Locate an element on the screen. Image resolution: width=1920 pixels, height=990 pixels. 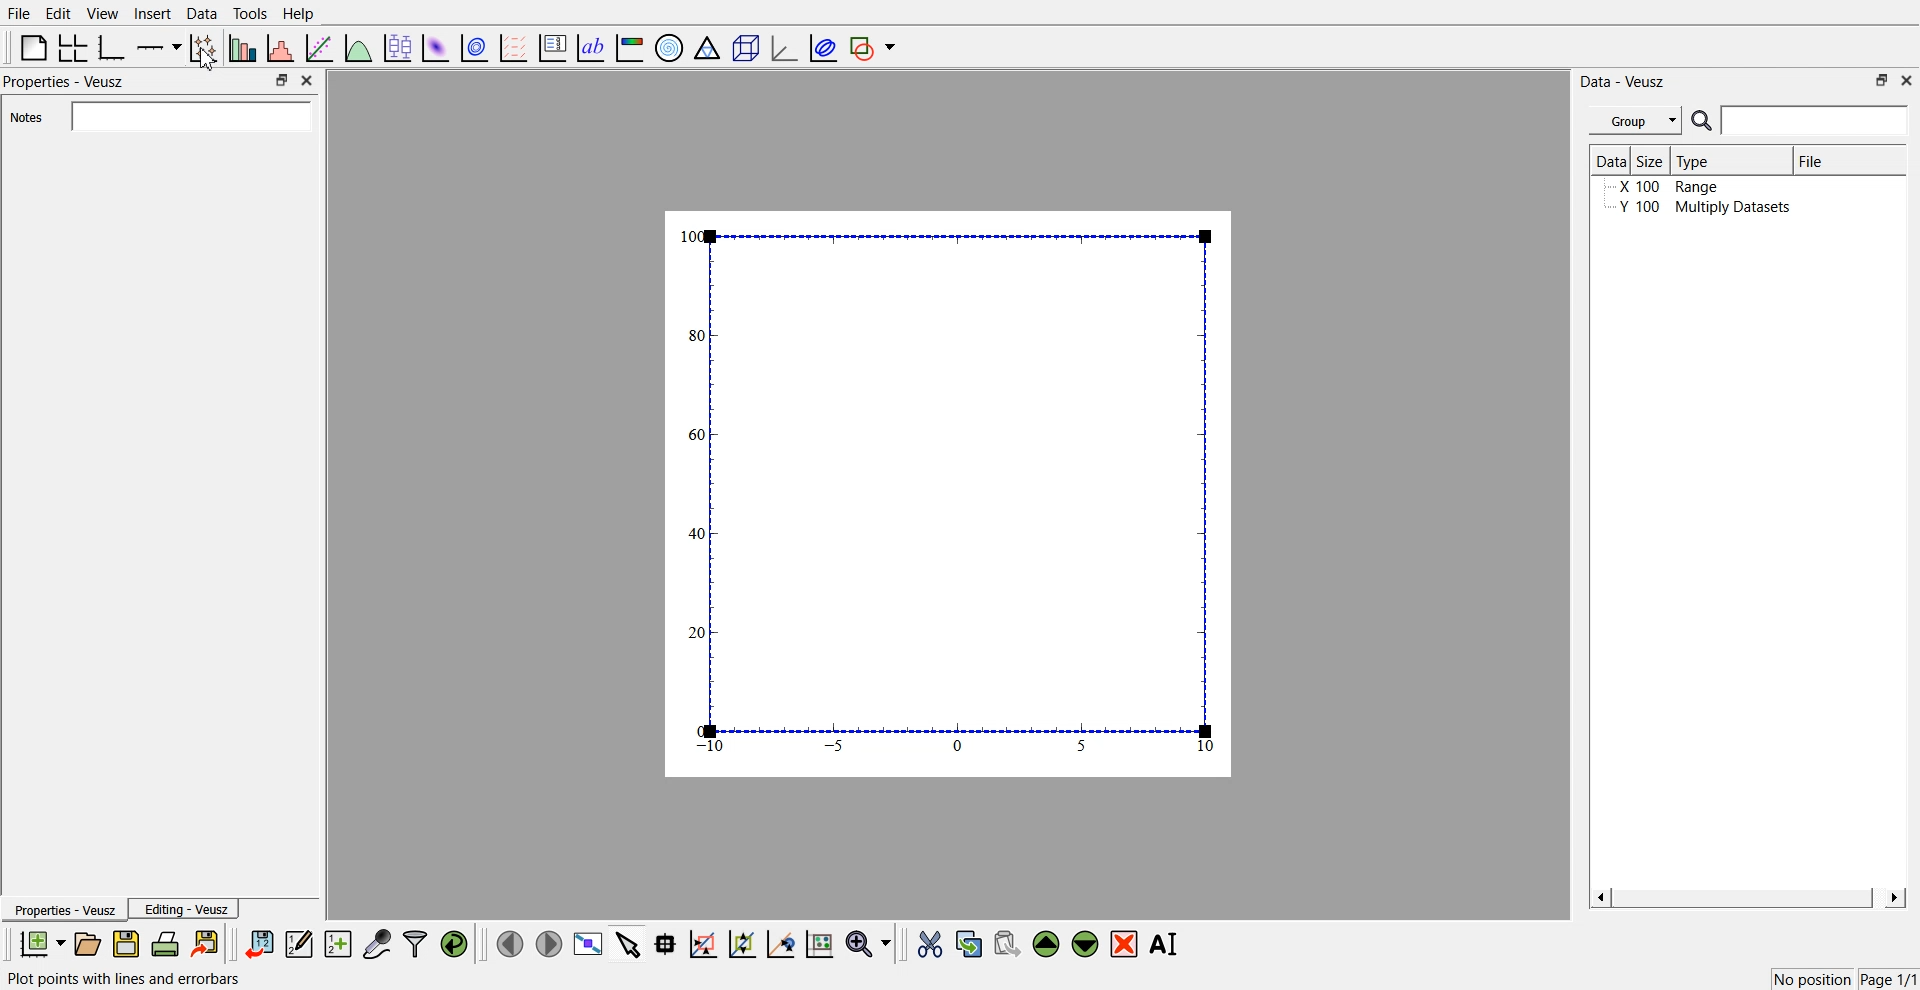
Y 100 Multiply Datasets is located at coordinates (1698, 210).